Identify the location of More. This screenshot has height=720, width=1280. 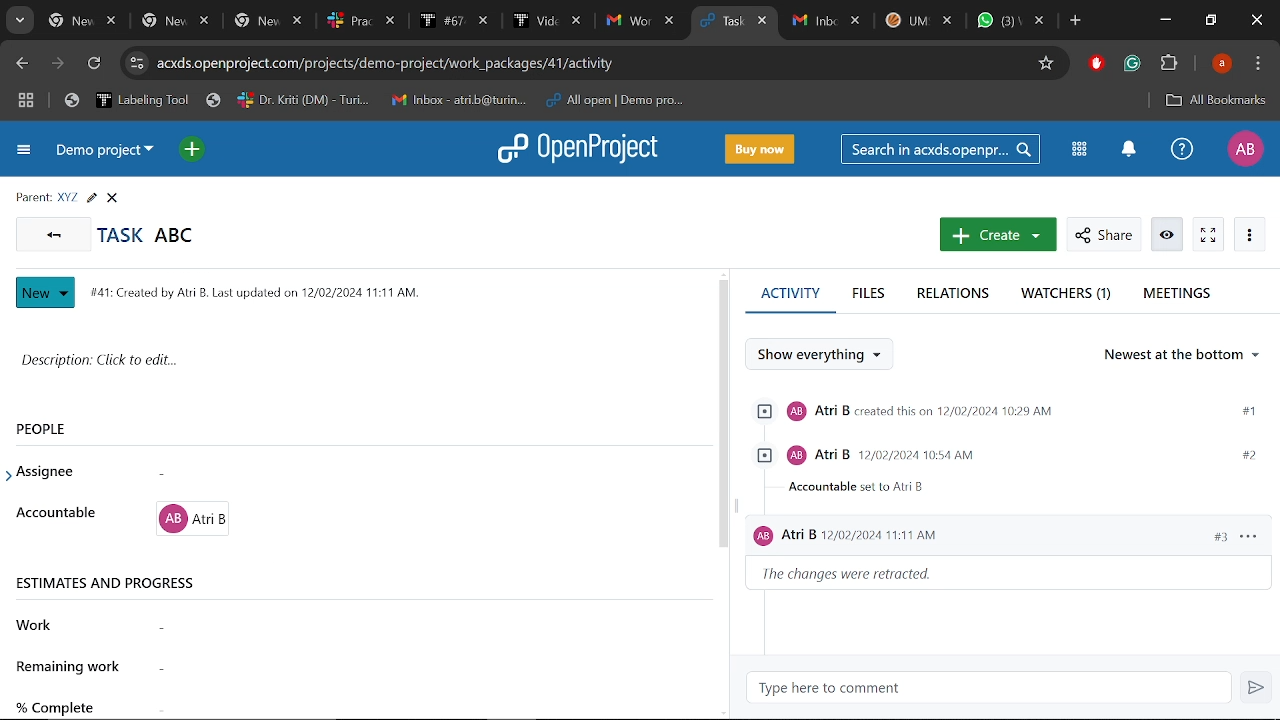
(1250, 236).